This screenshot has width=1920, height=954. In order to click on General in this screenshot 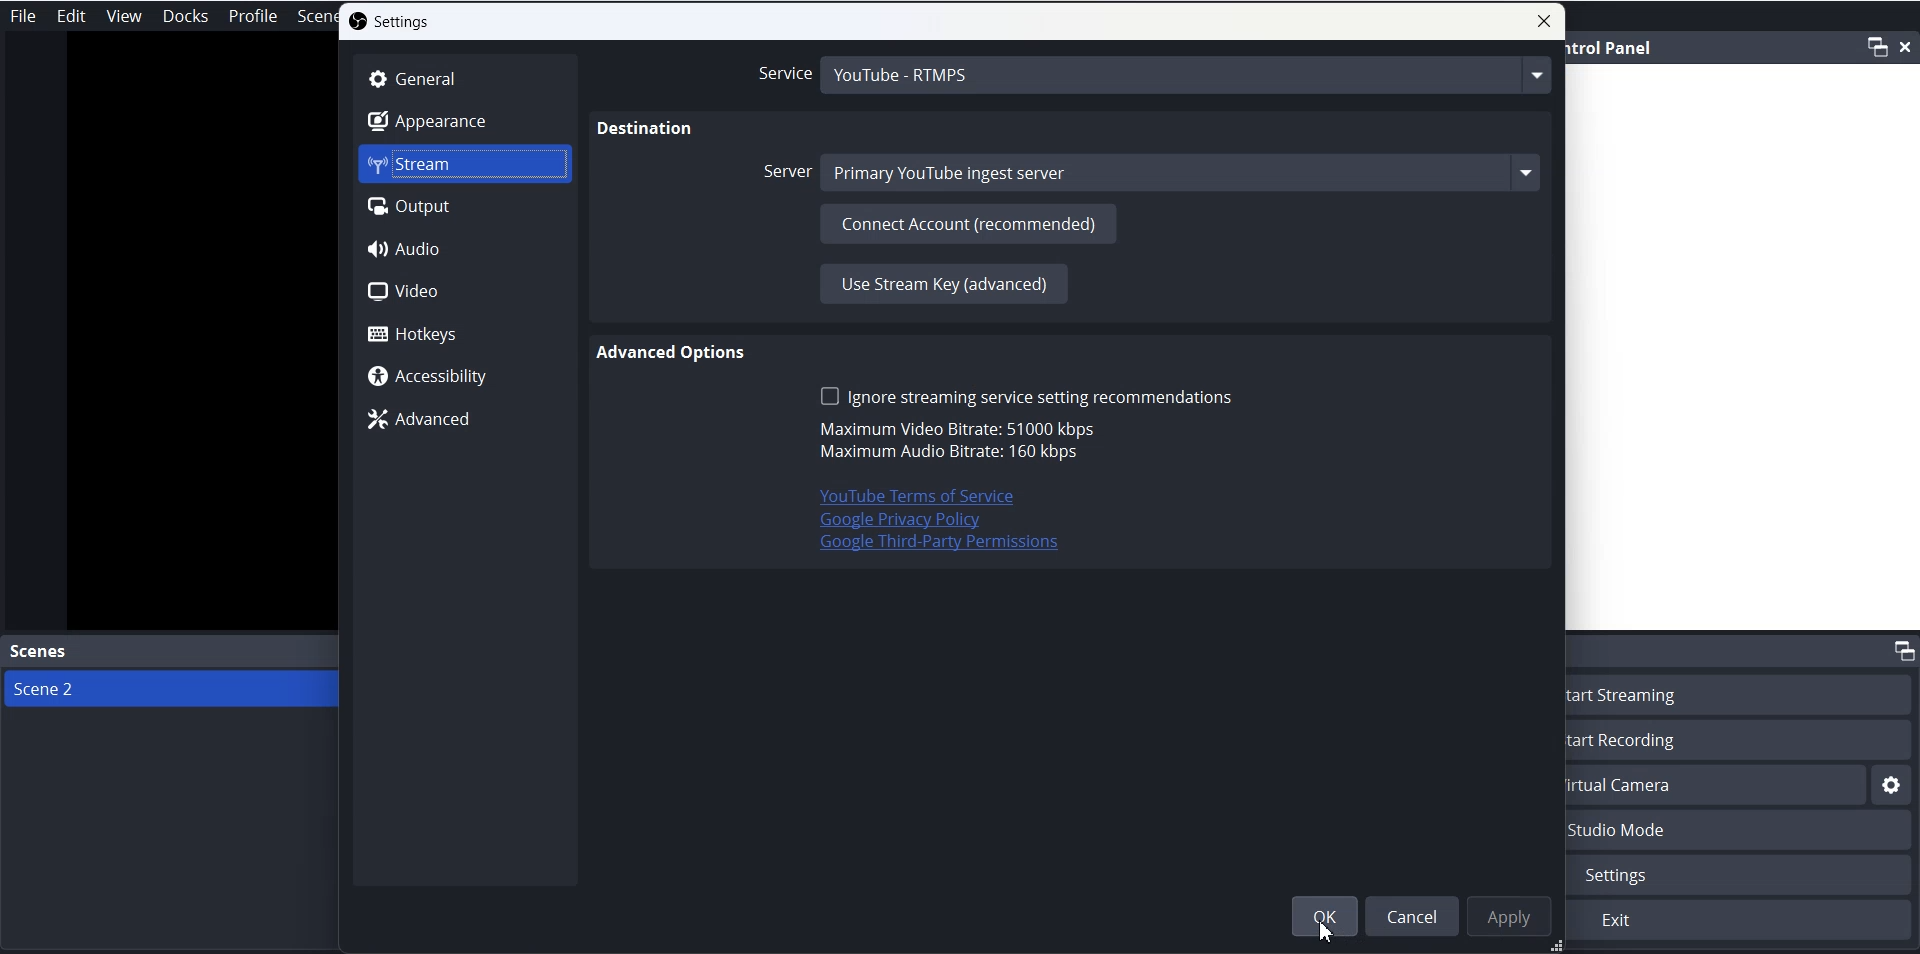, I will do `click(465, 79)`.